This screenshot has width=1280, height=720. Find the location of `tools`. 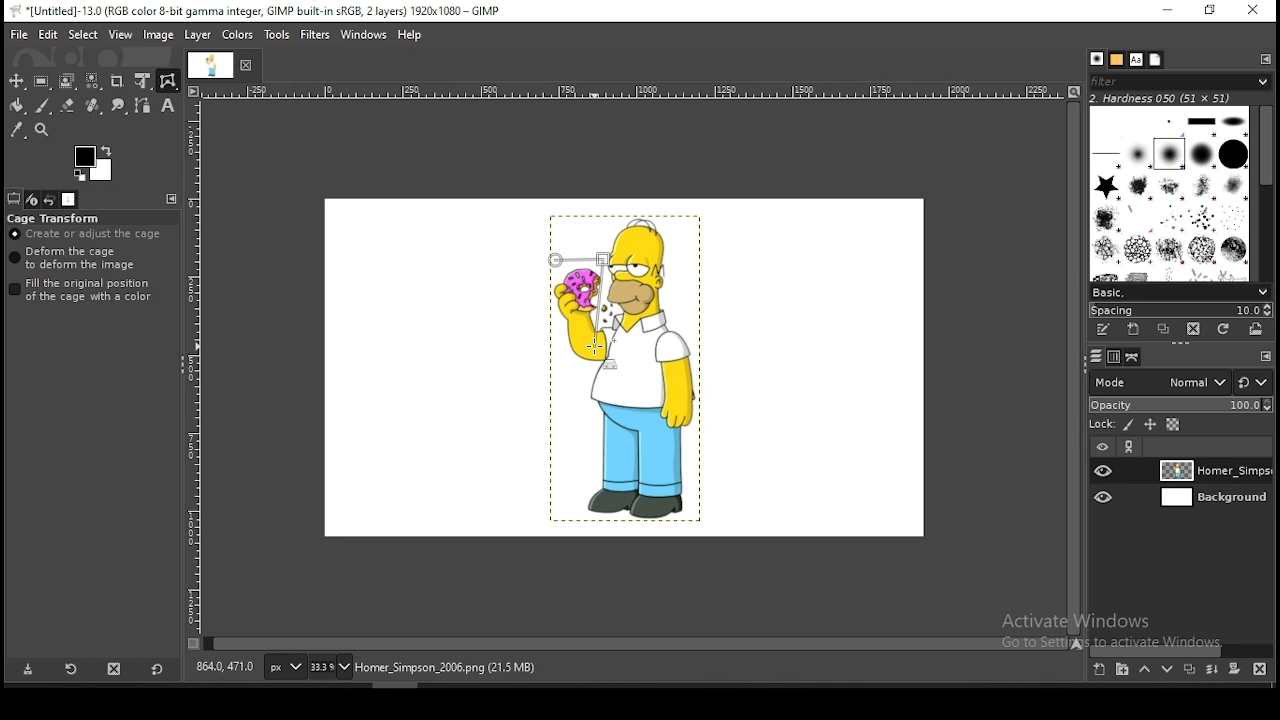

tools is located at coordinates (278, 35).